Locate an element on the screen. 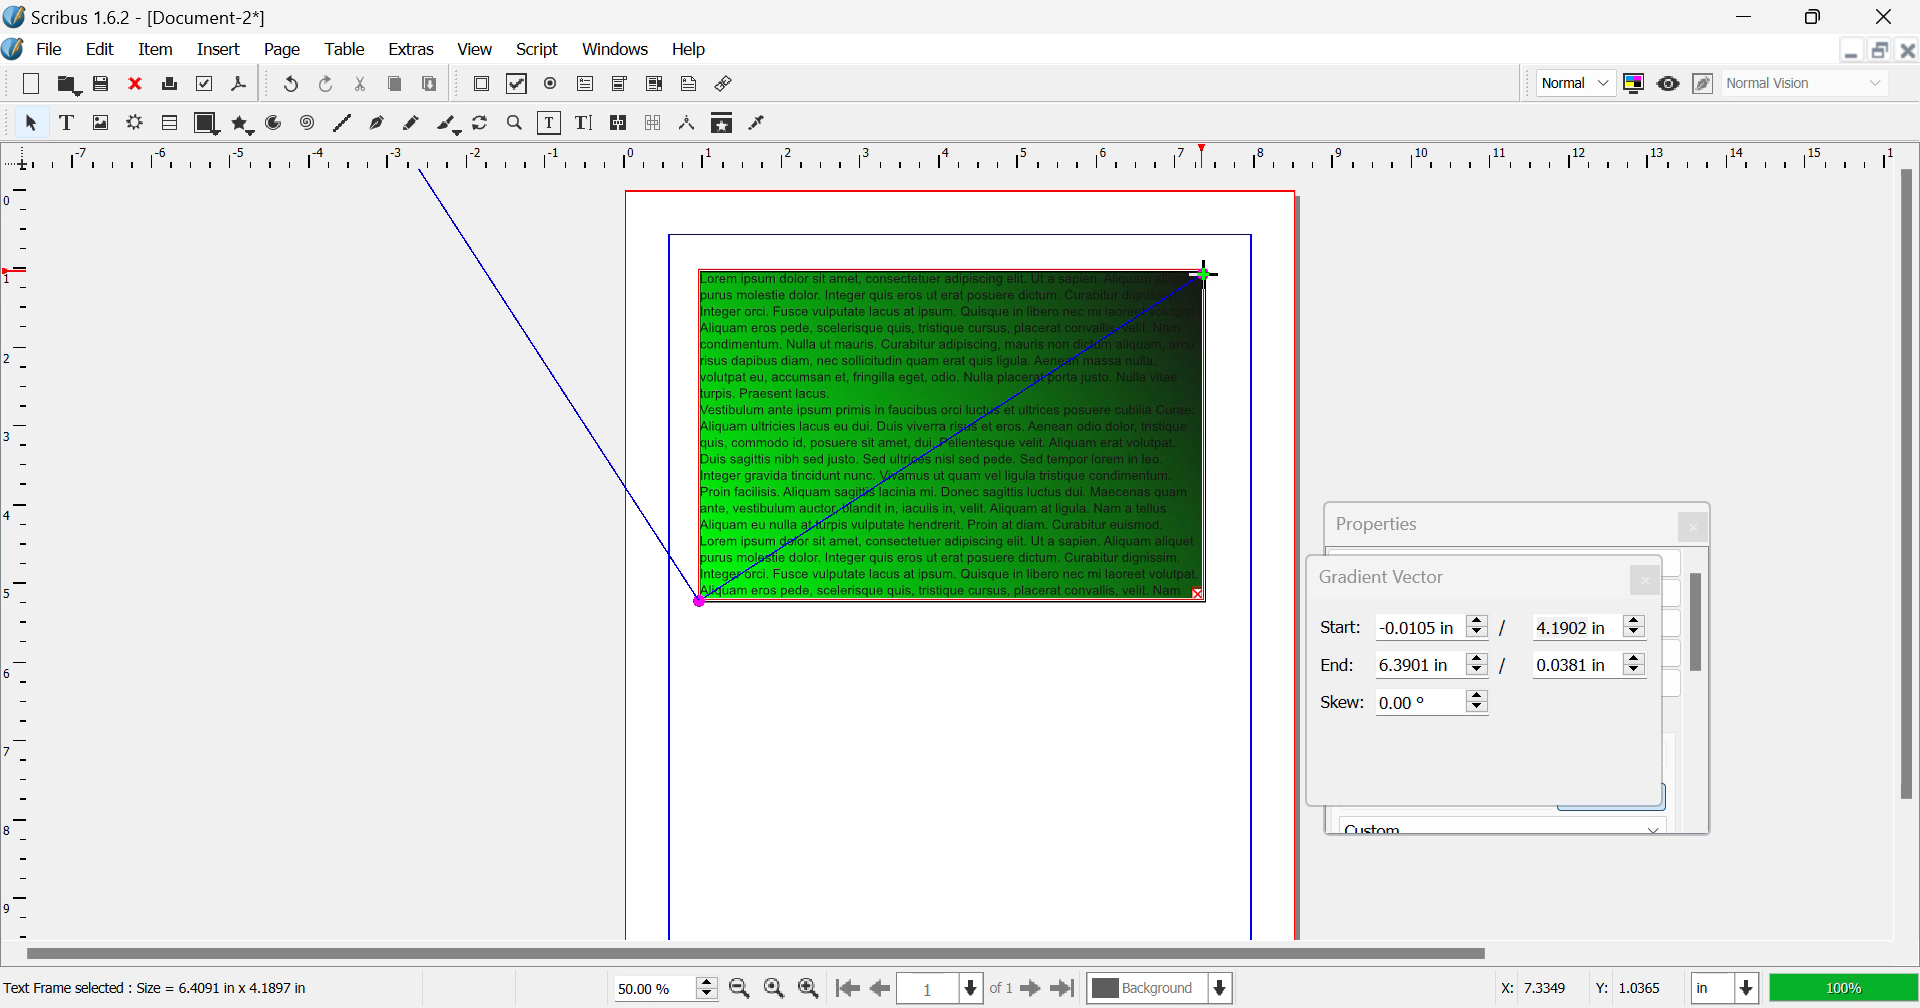  Scroll Bar is located at coordinates (1697, 690).